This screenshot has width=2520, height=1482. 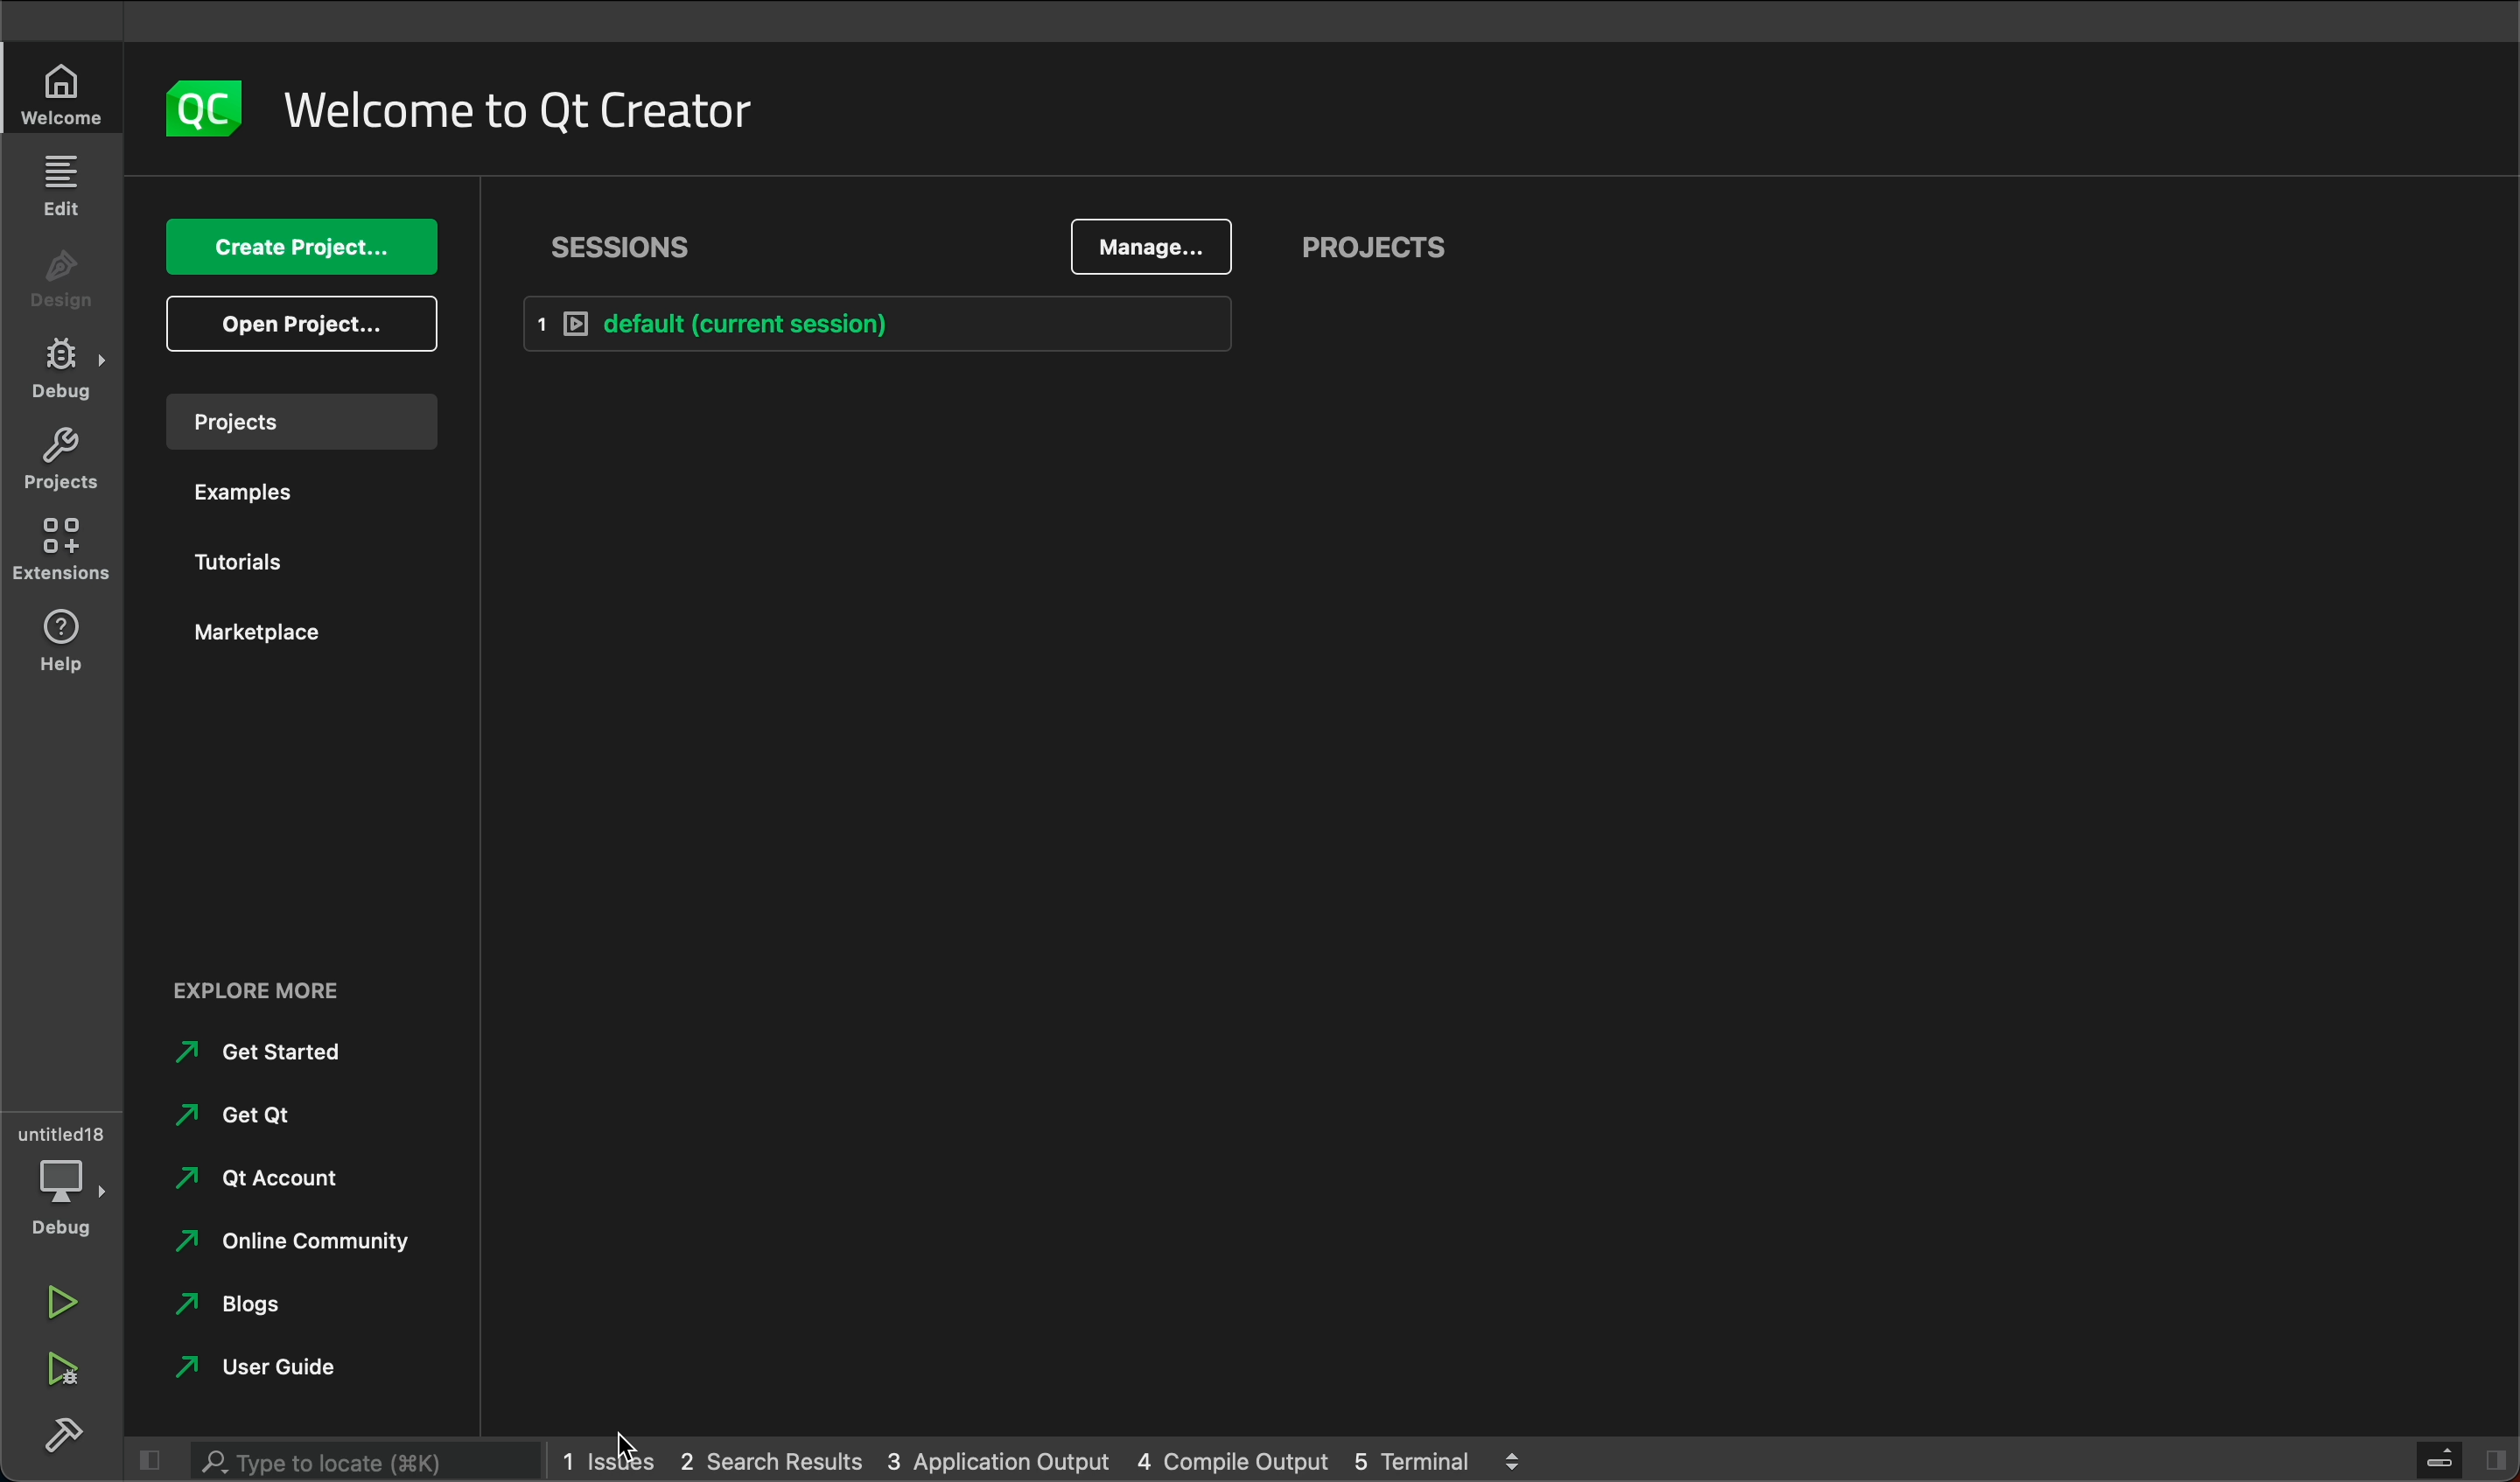 I want to click on debug, so click(x=59, y=1212).